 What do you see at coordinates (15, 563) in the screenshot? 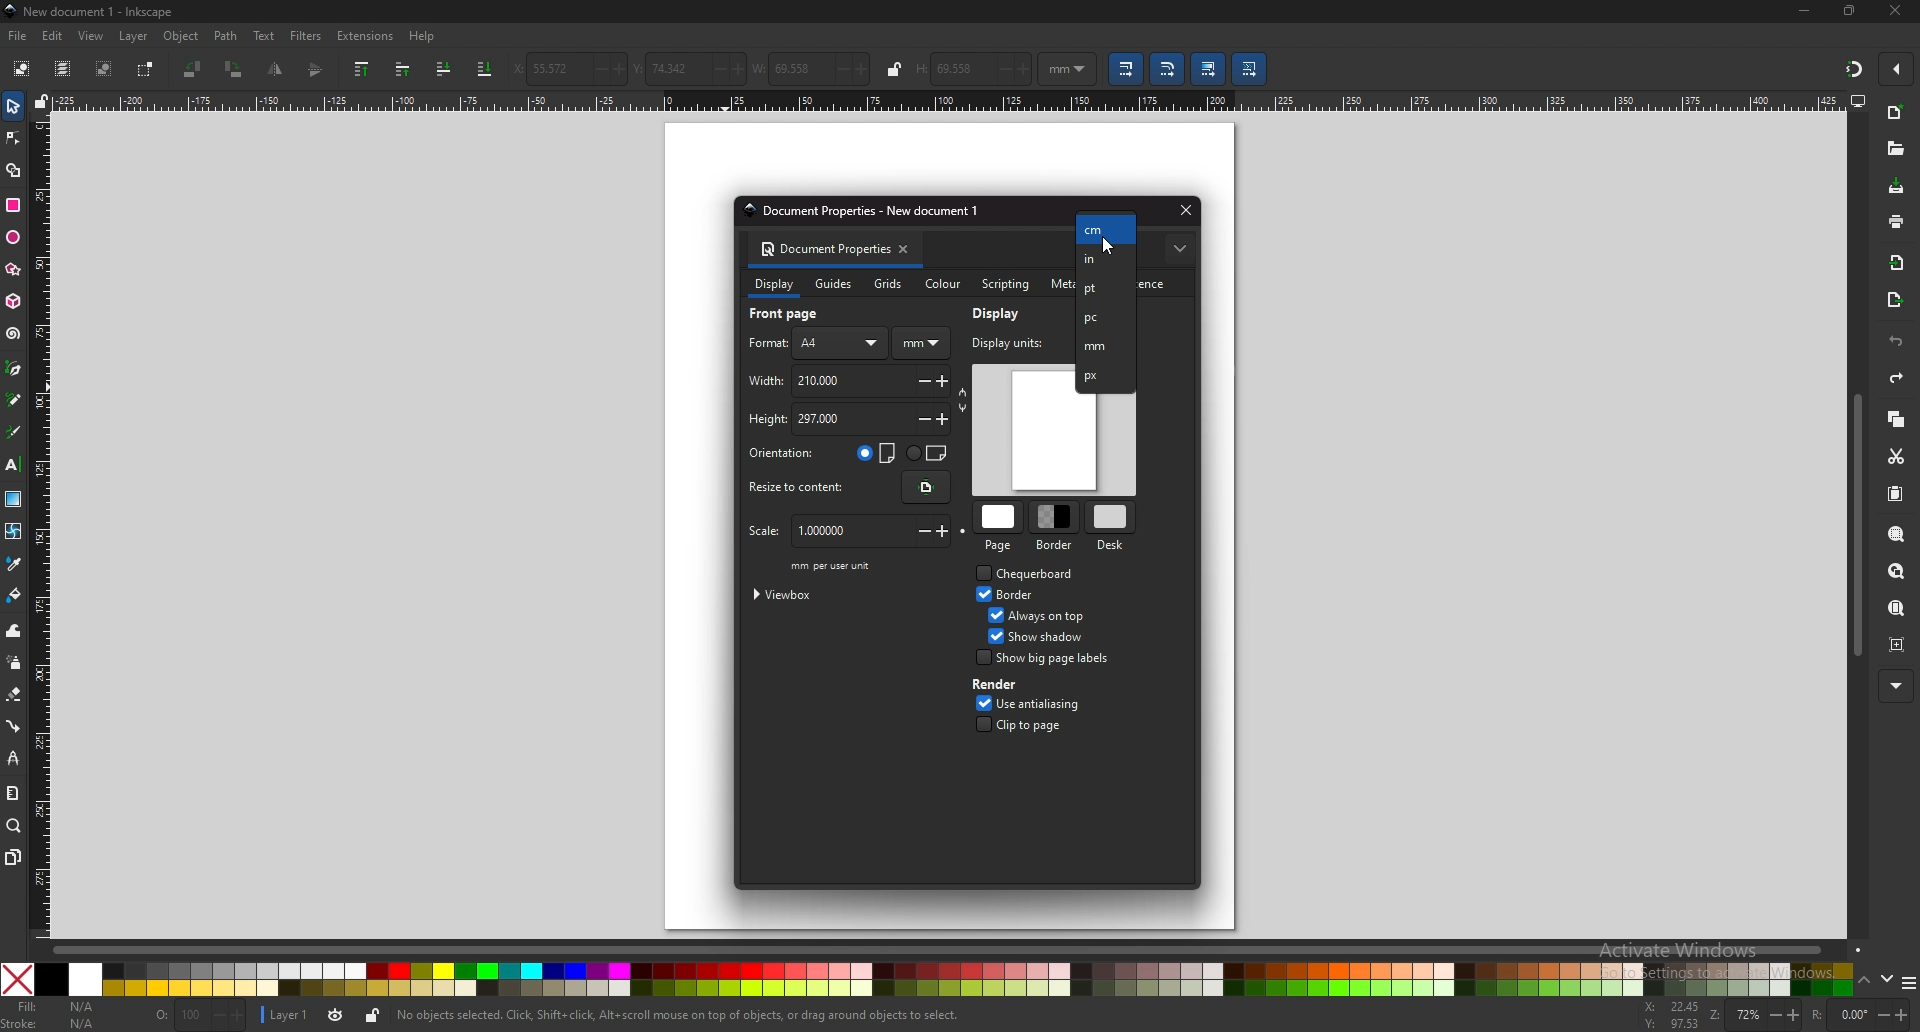
I see `dropper` at bounding box center [15, 563].